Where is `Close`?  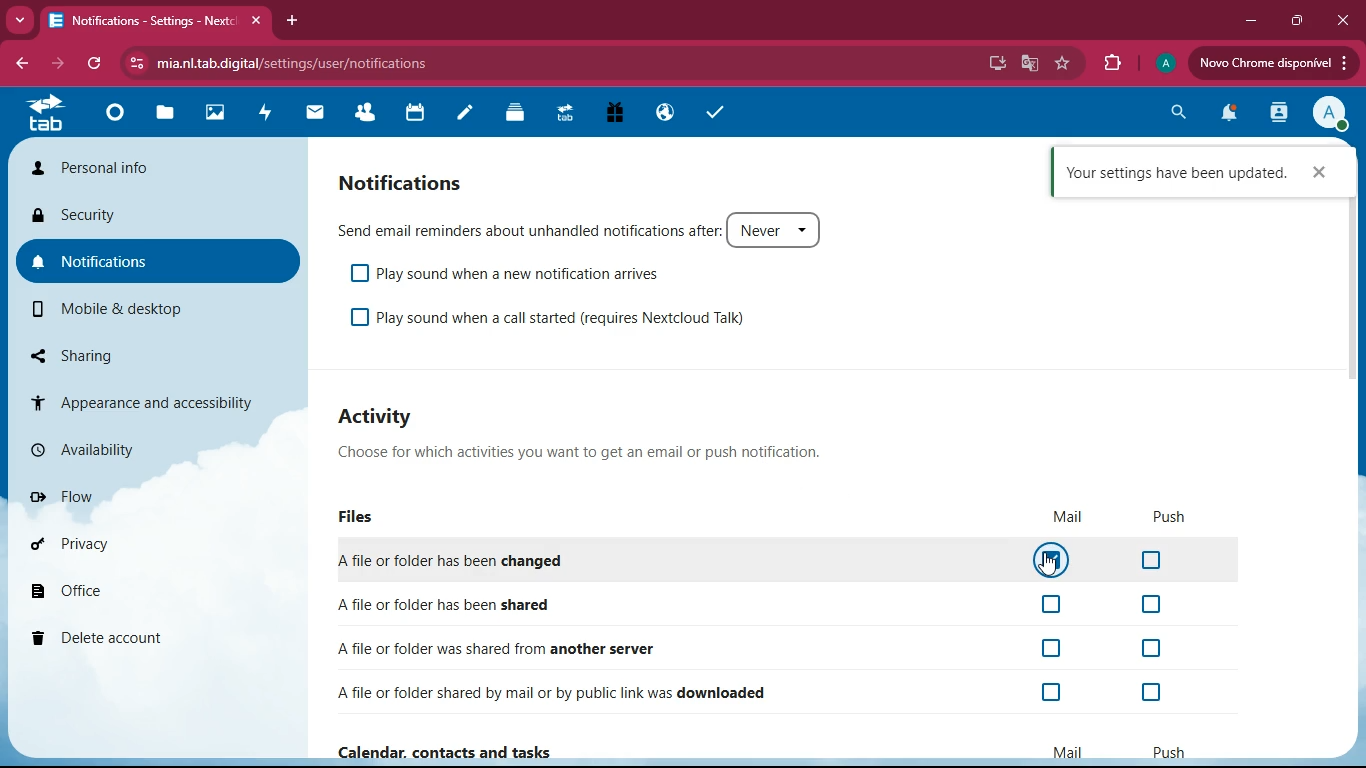
Close is located at coordinates (1319, 173).